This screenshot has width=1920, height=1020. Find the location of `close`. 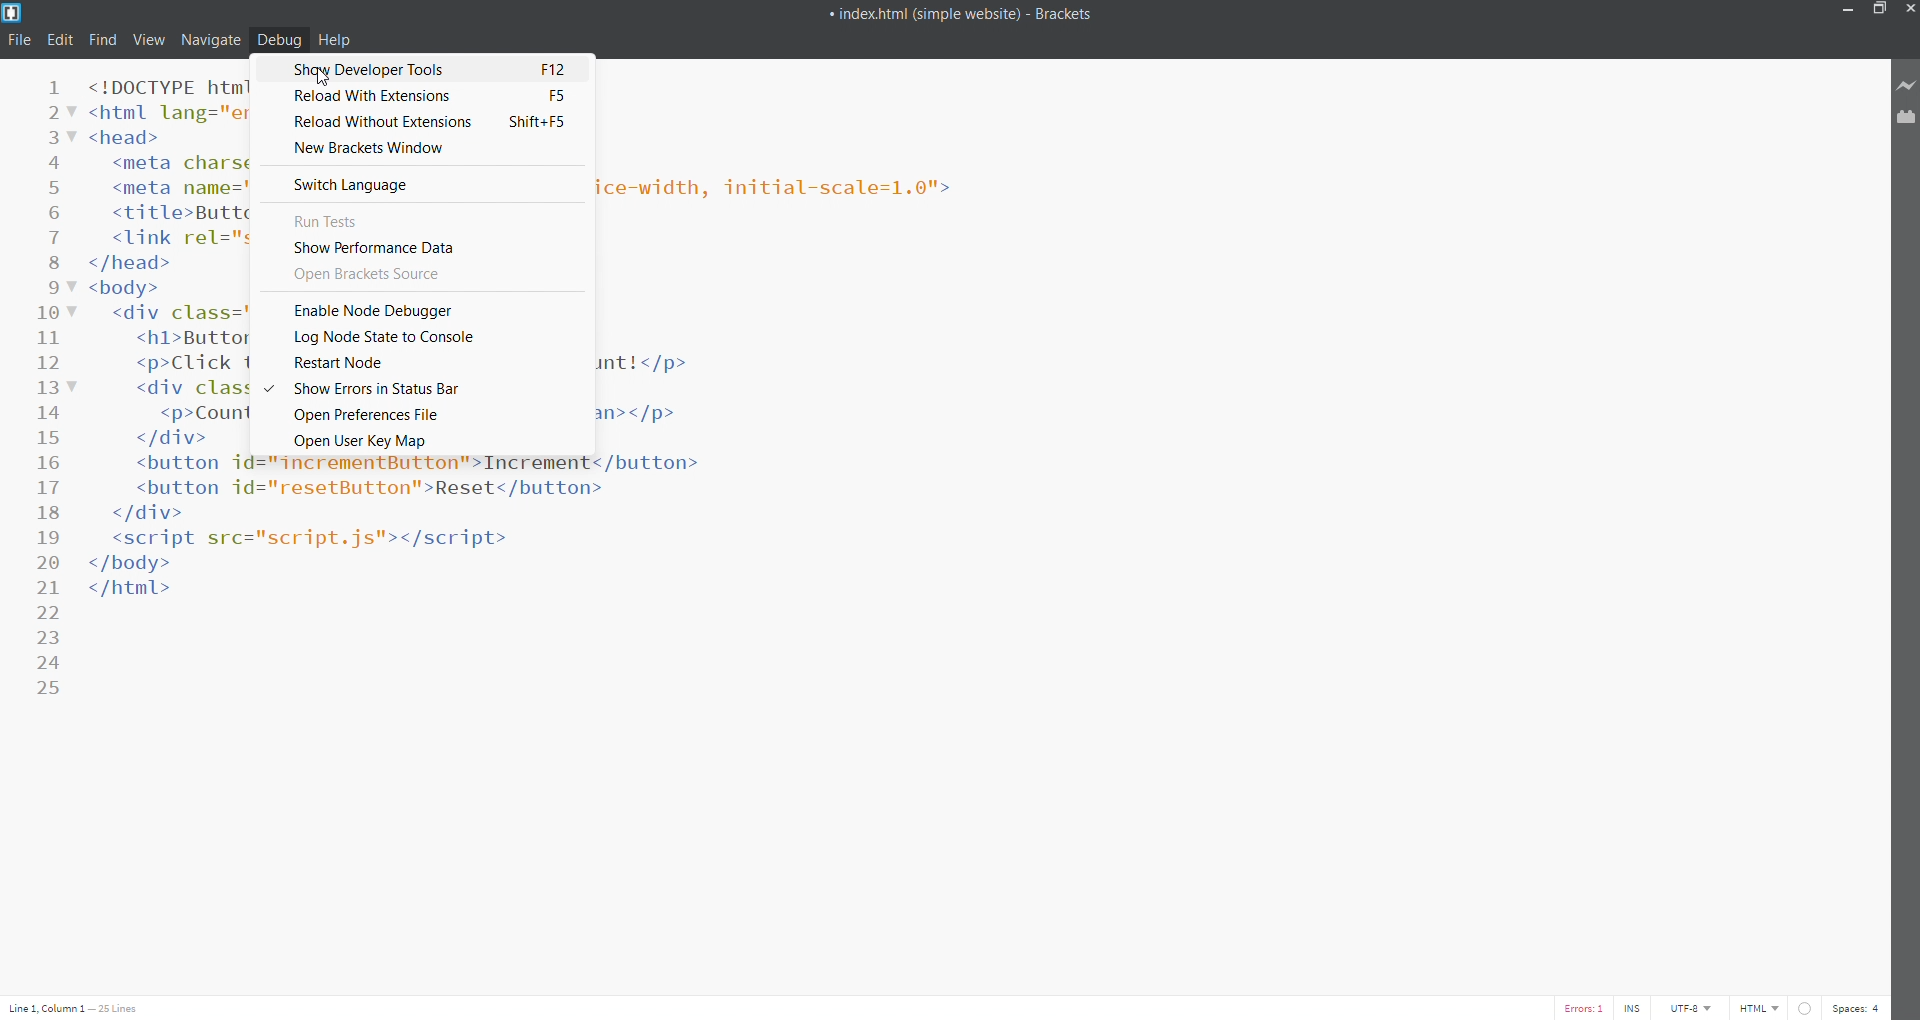

close is located at coordinates (1908, 10).